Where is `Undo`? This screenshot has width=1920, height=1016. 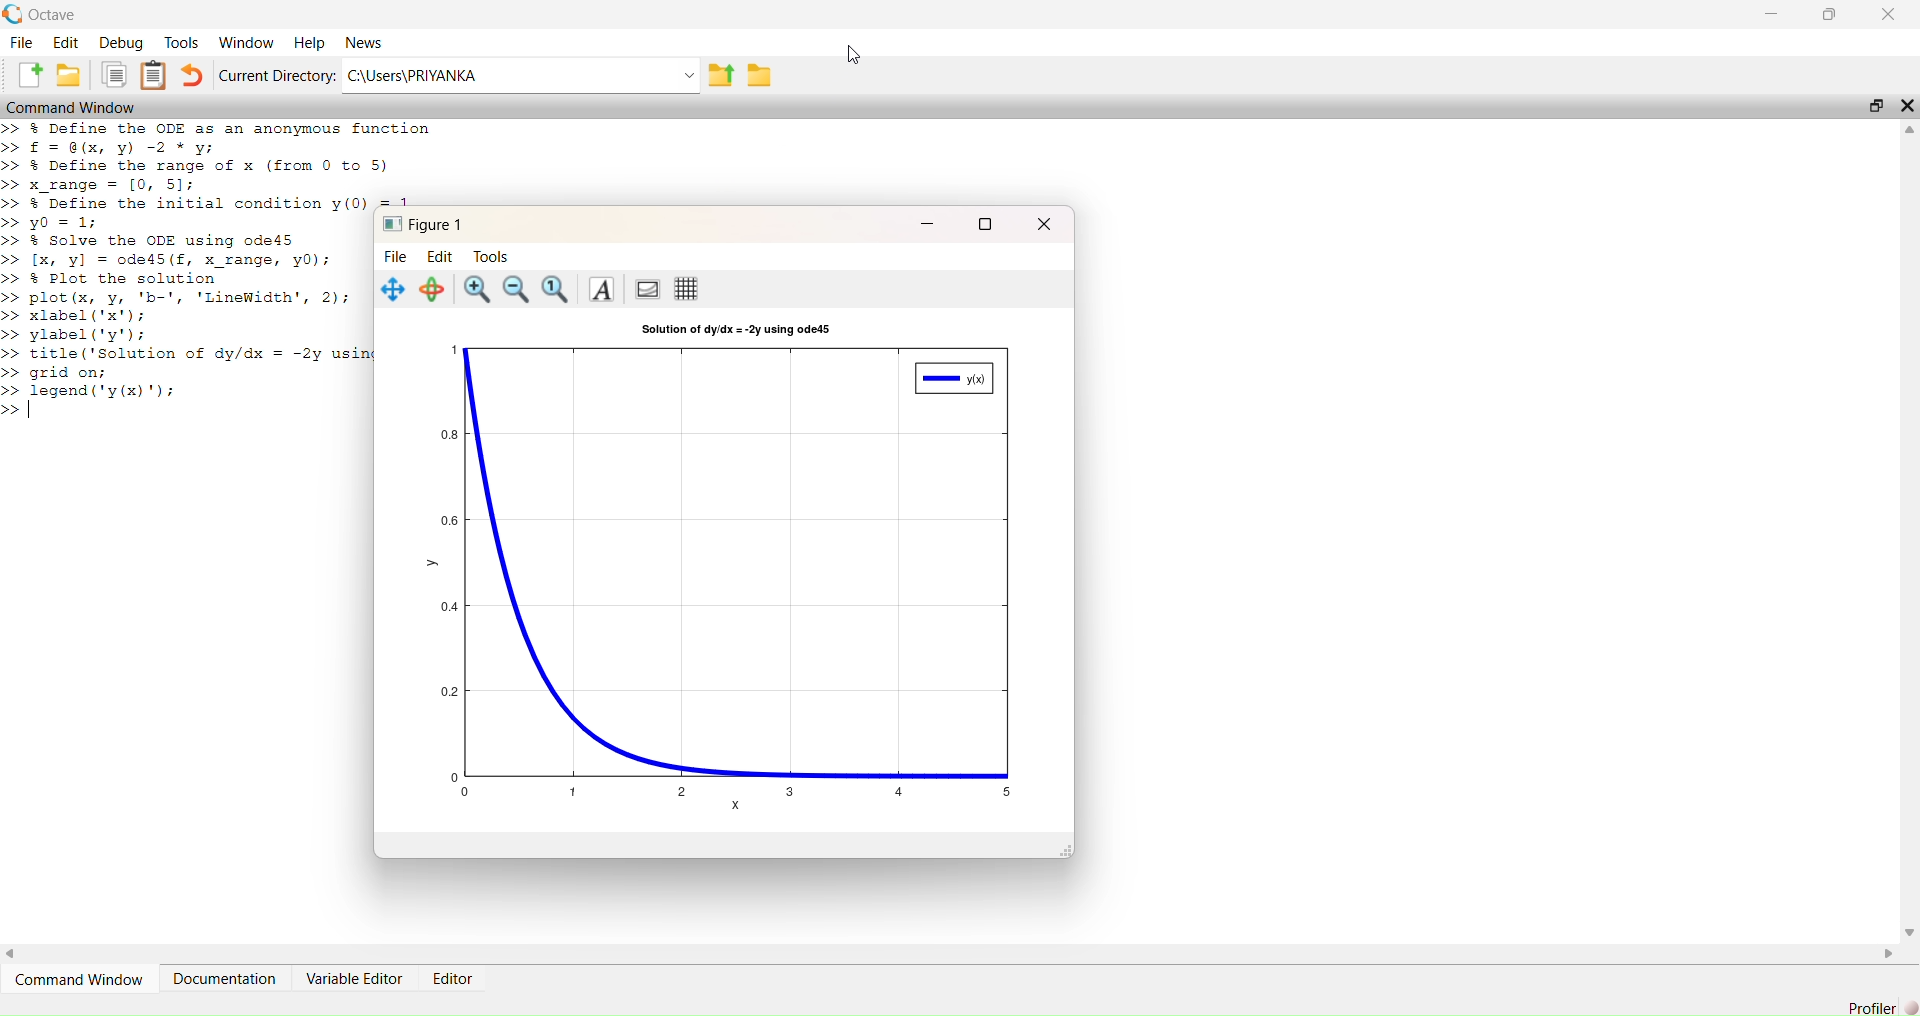 Undo is located at coordinates (193, 75).